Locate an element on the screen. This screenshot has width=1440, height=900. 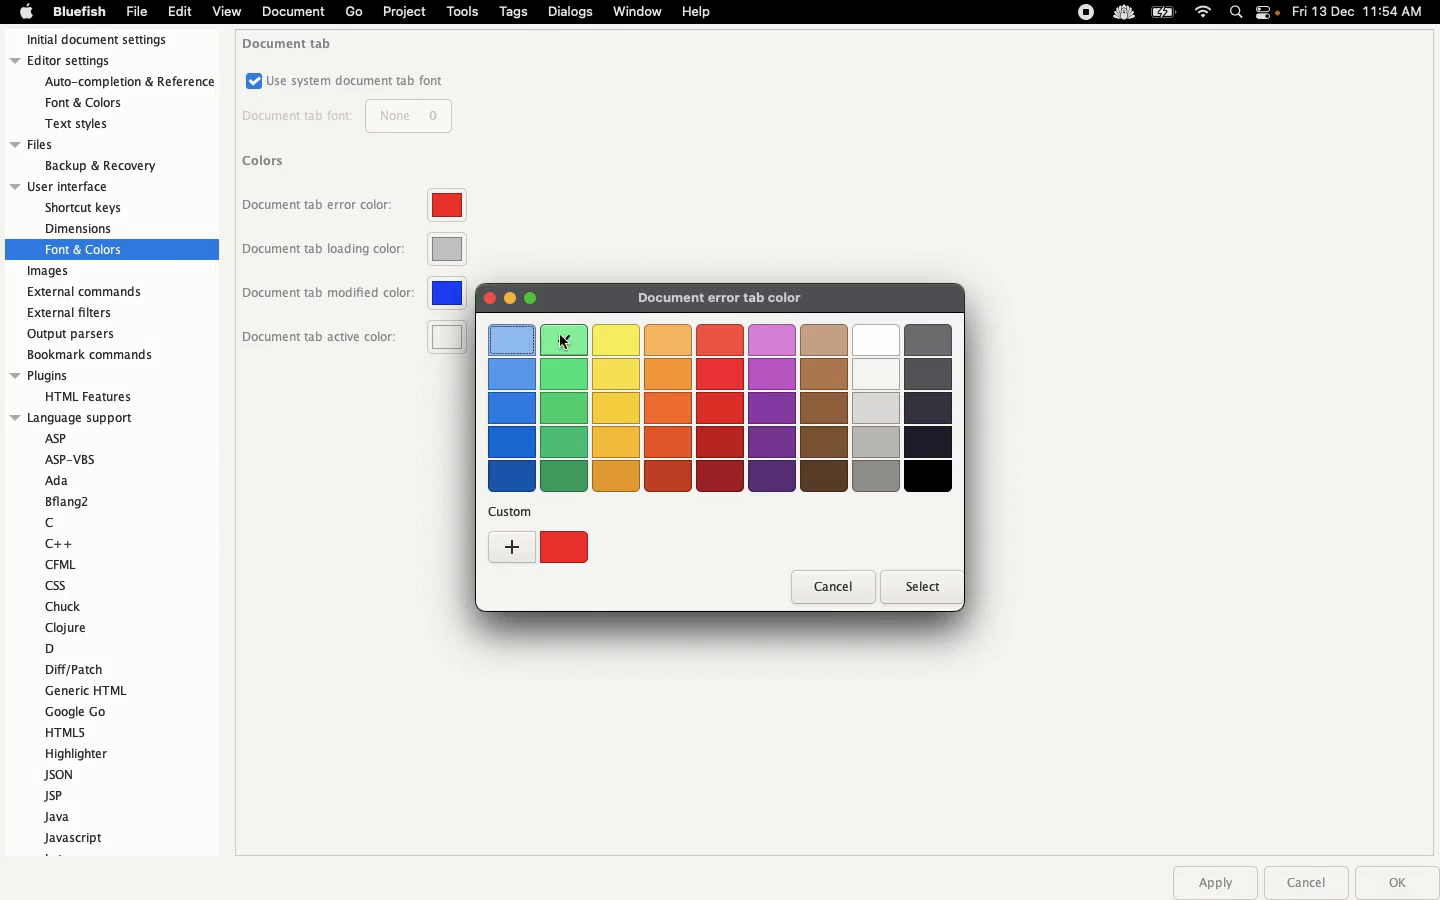
cursor is located at coordinates (567, 344).